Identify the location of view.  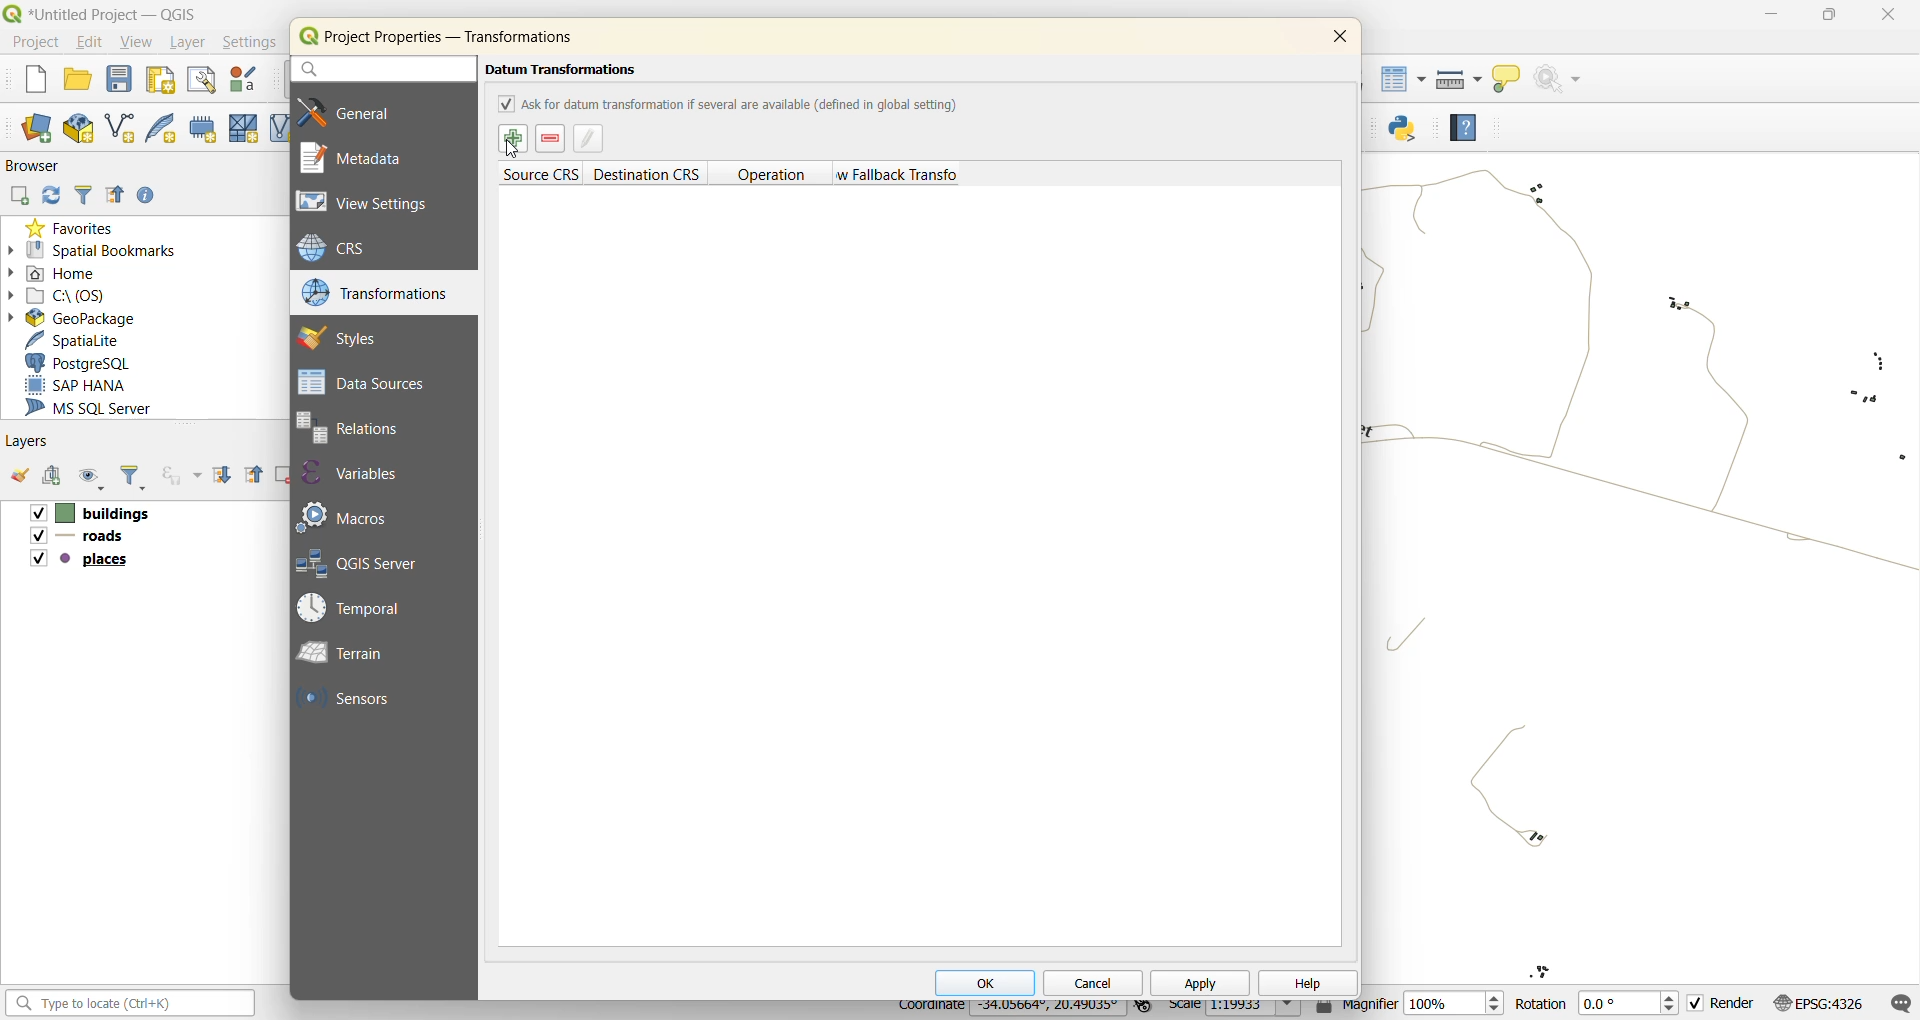
(139, 43).